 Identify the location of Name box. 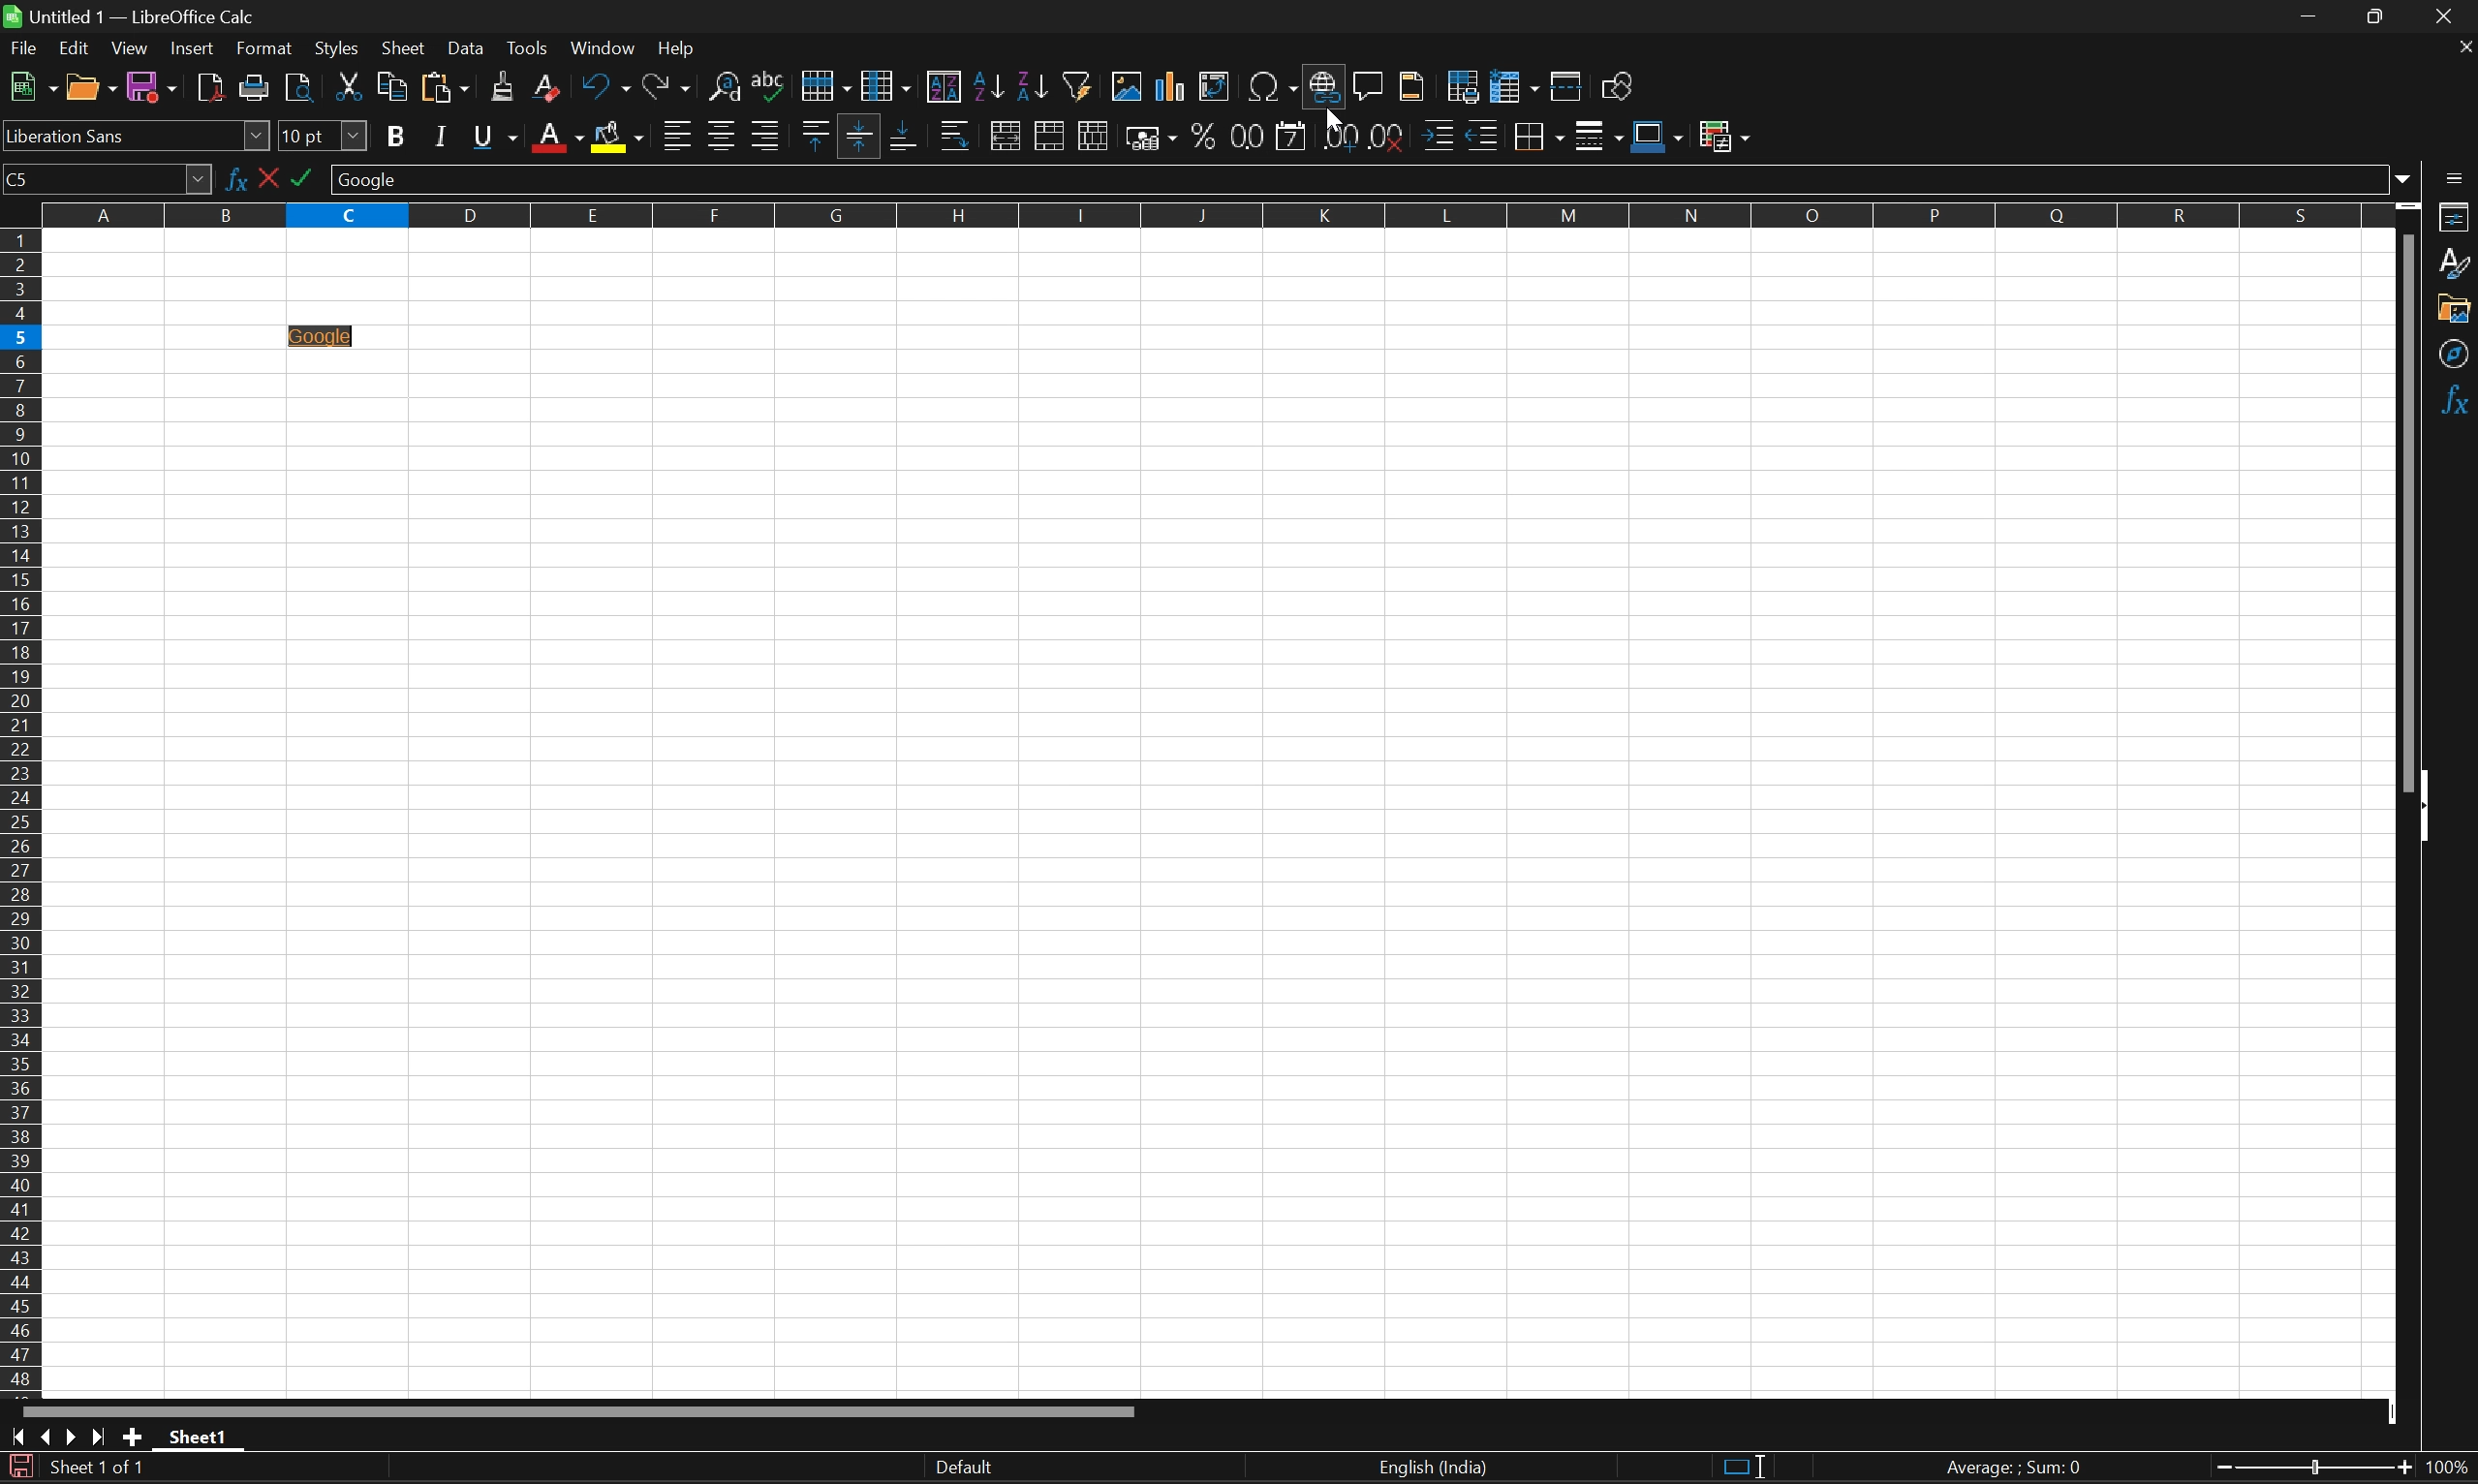
(106, 180).